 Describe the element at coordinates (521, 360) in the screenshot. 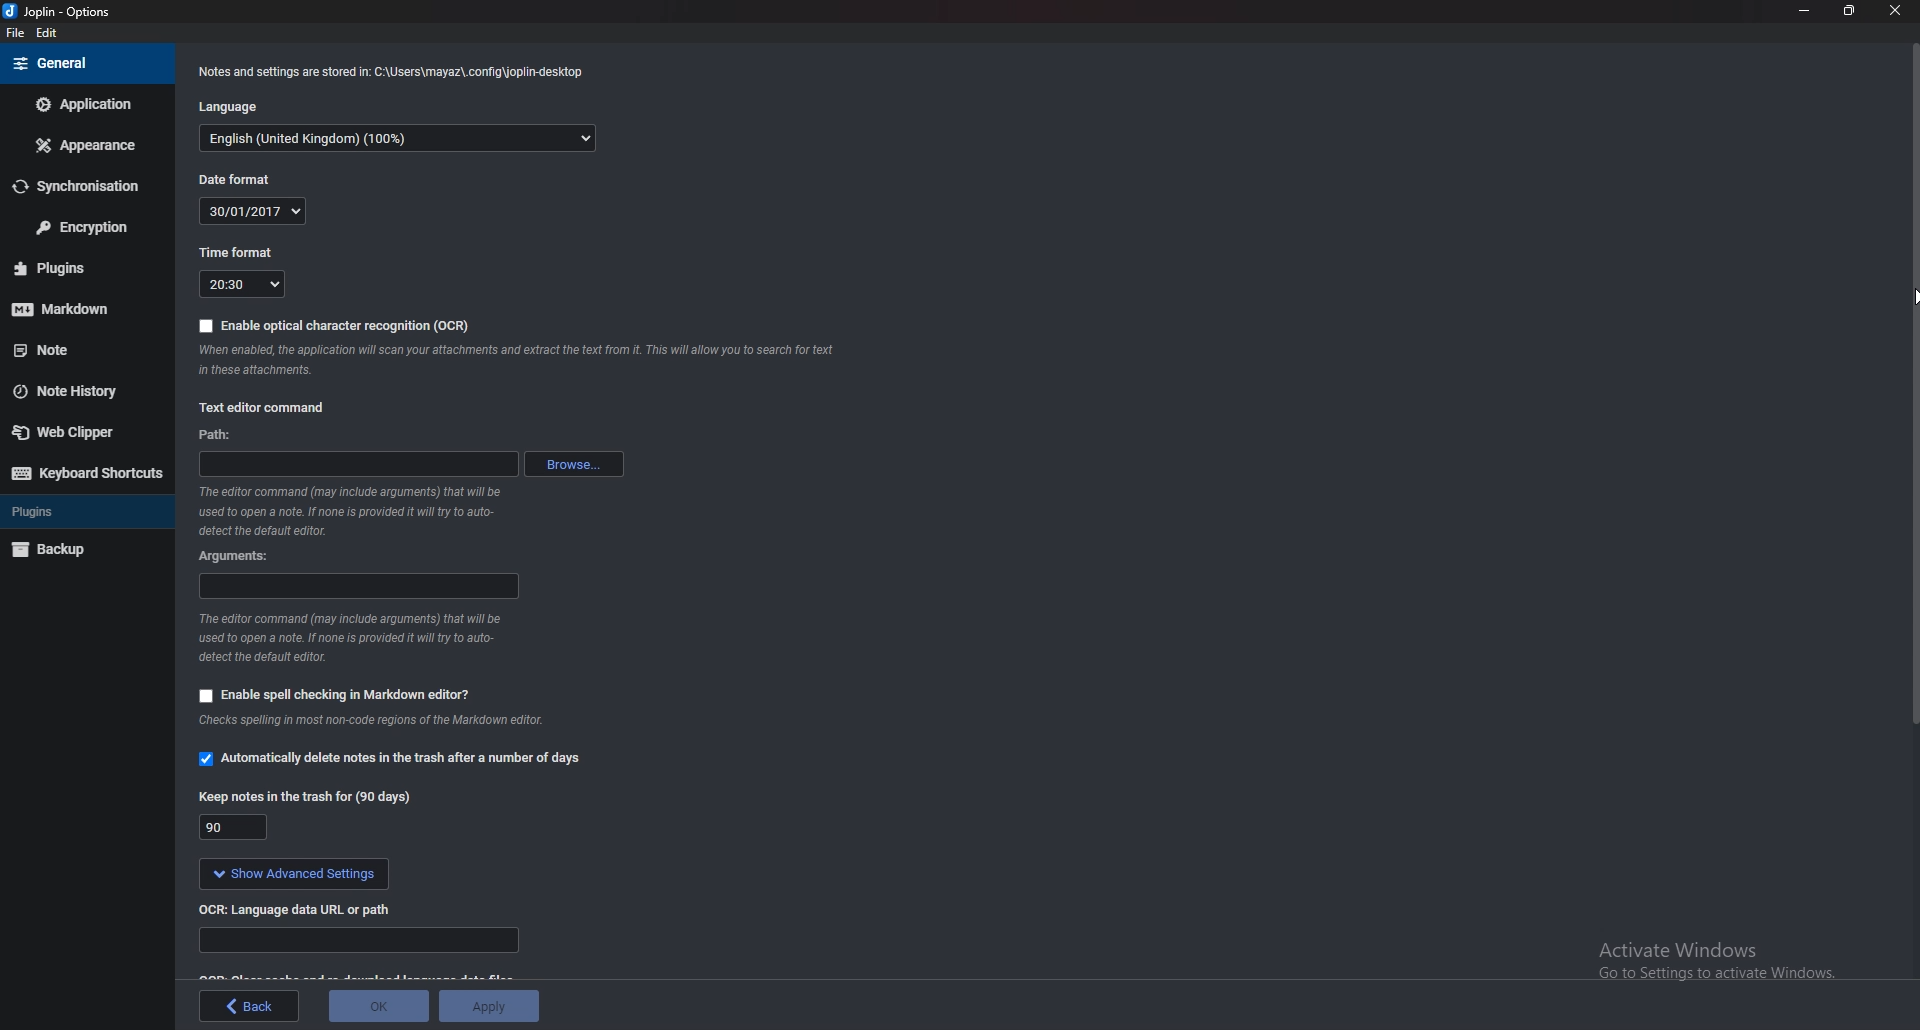

I see `Info` at that location.